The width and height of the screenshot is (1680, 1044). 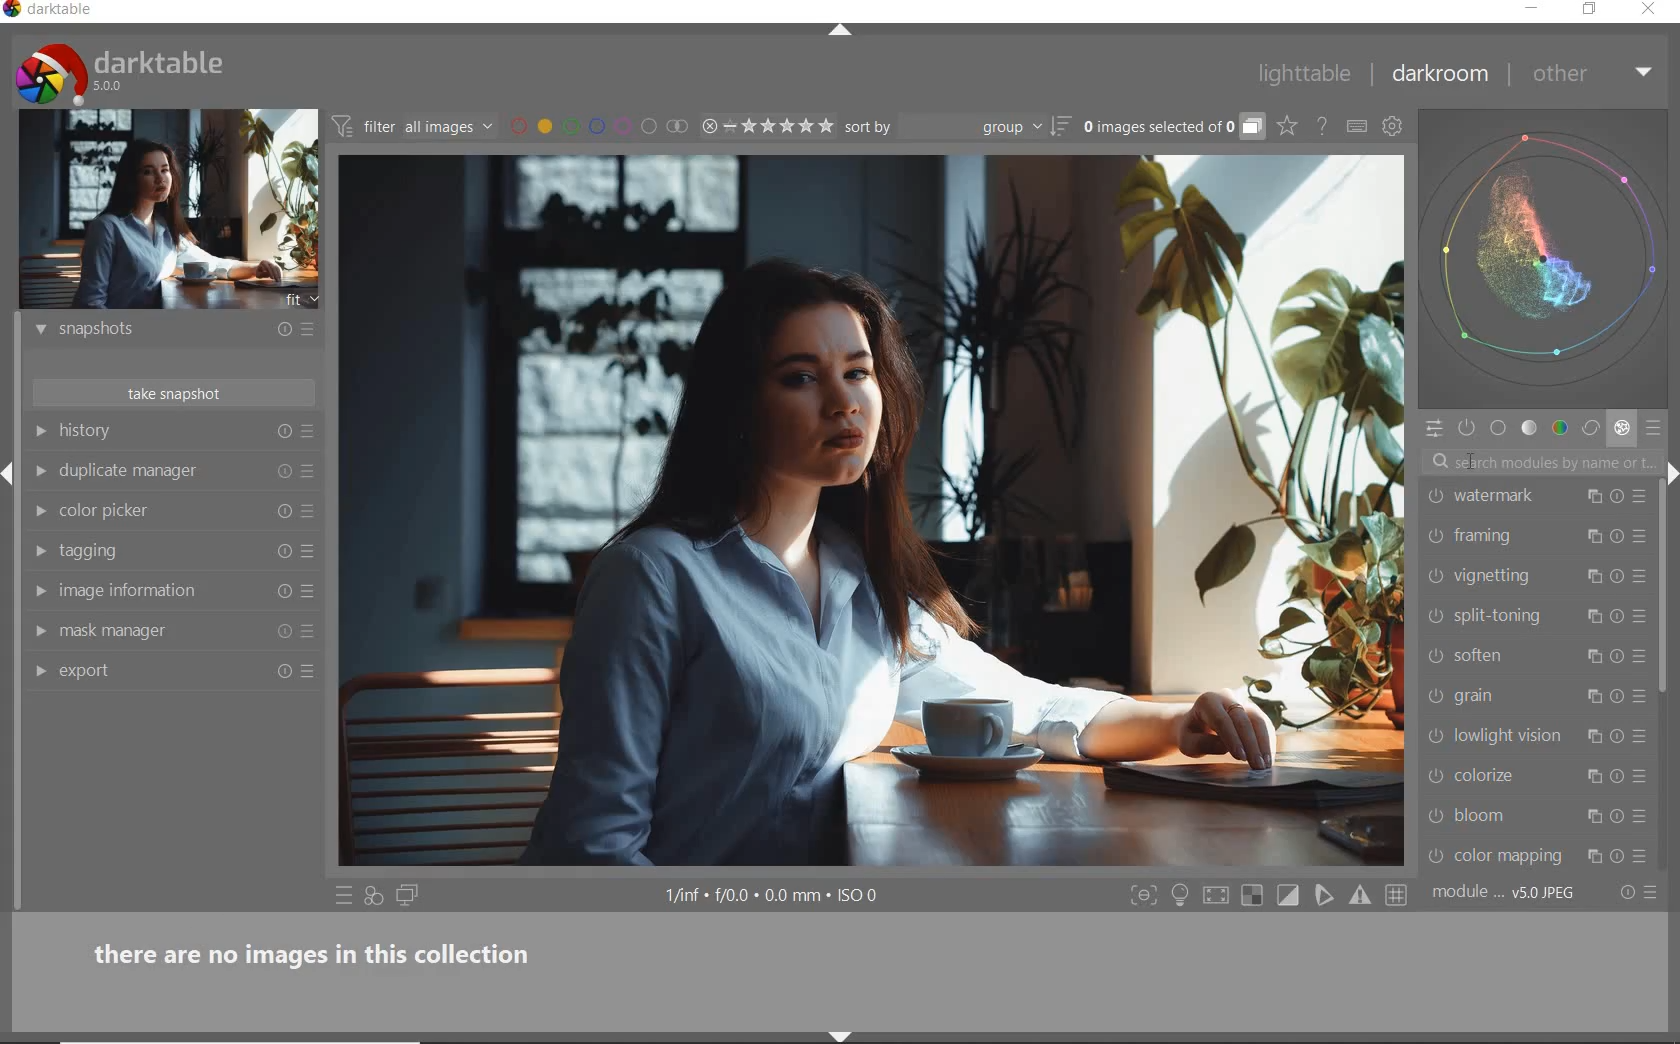 I want to click on base, so click(x=1499, y=430).